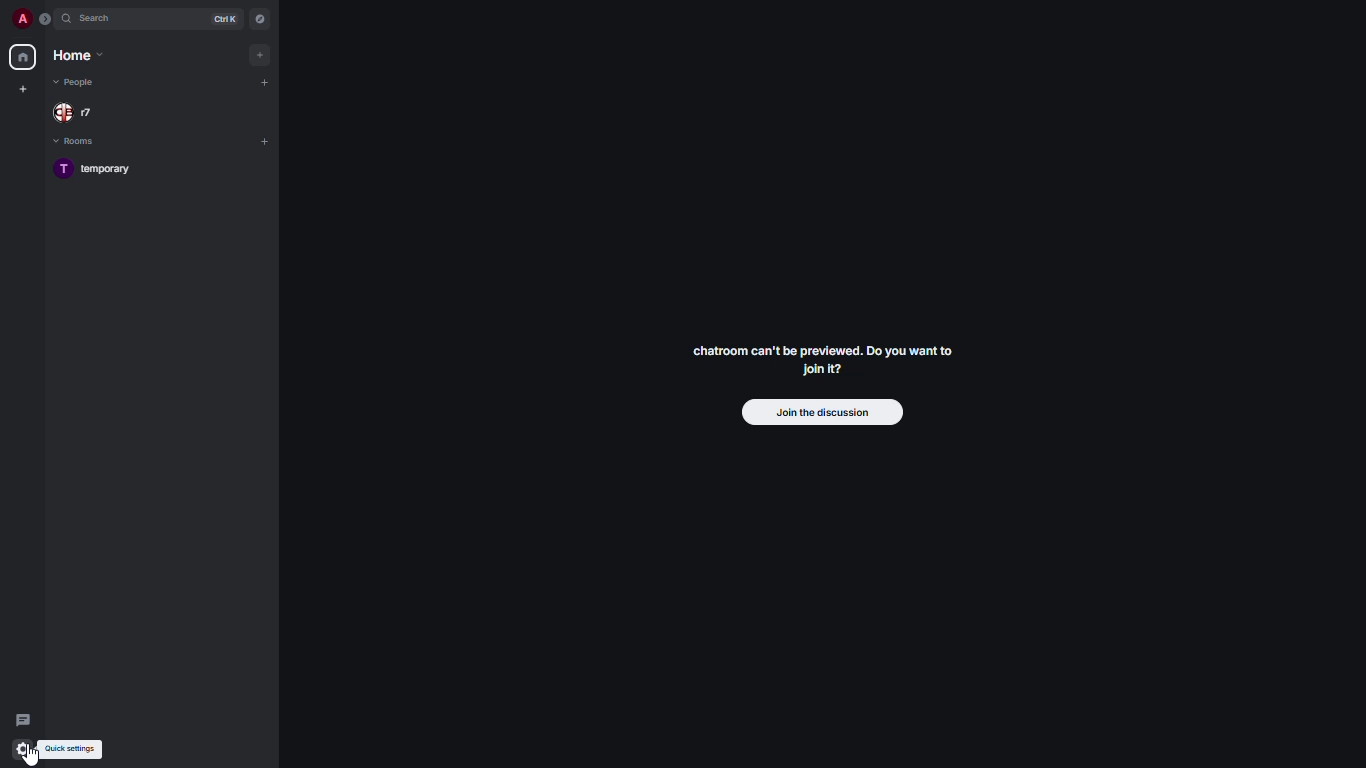 This screenshot has height=768, width=1366. I want to click on people, so click(78, 113).